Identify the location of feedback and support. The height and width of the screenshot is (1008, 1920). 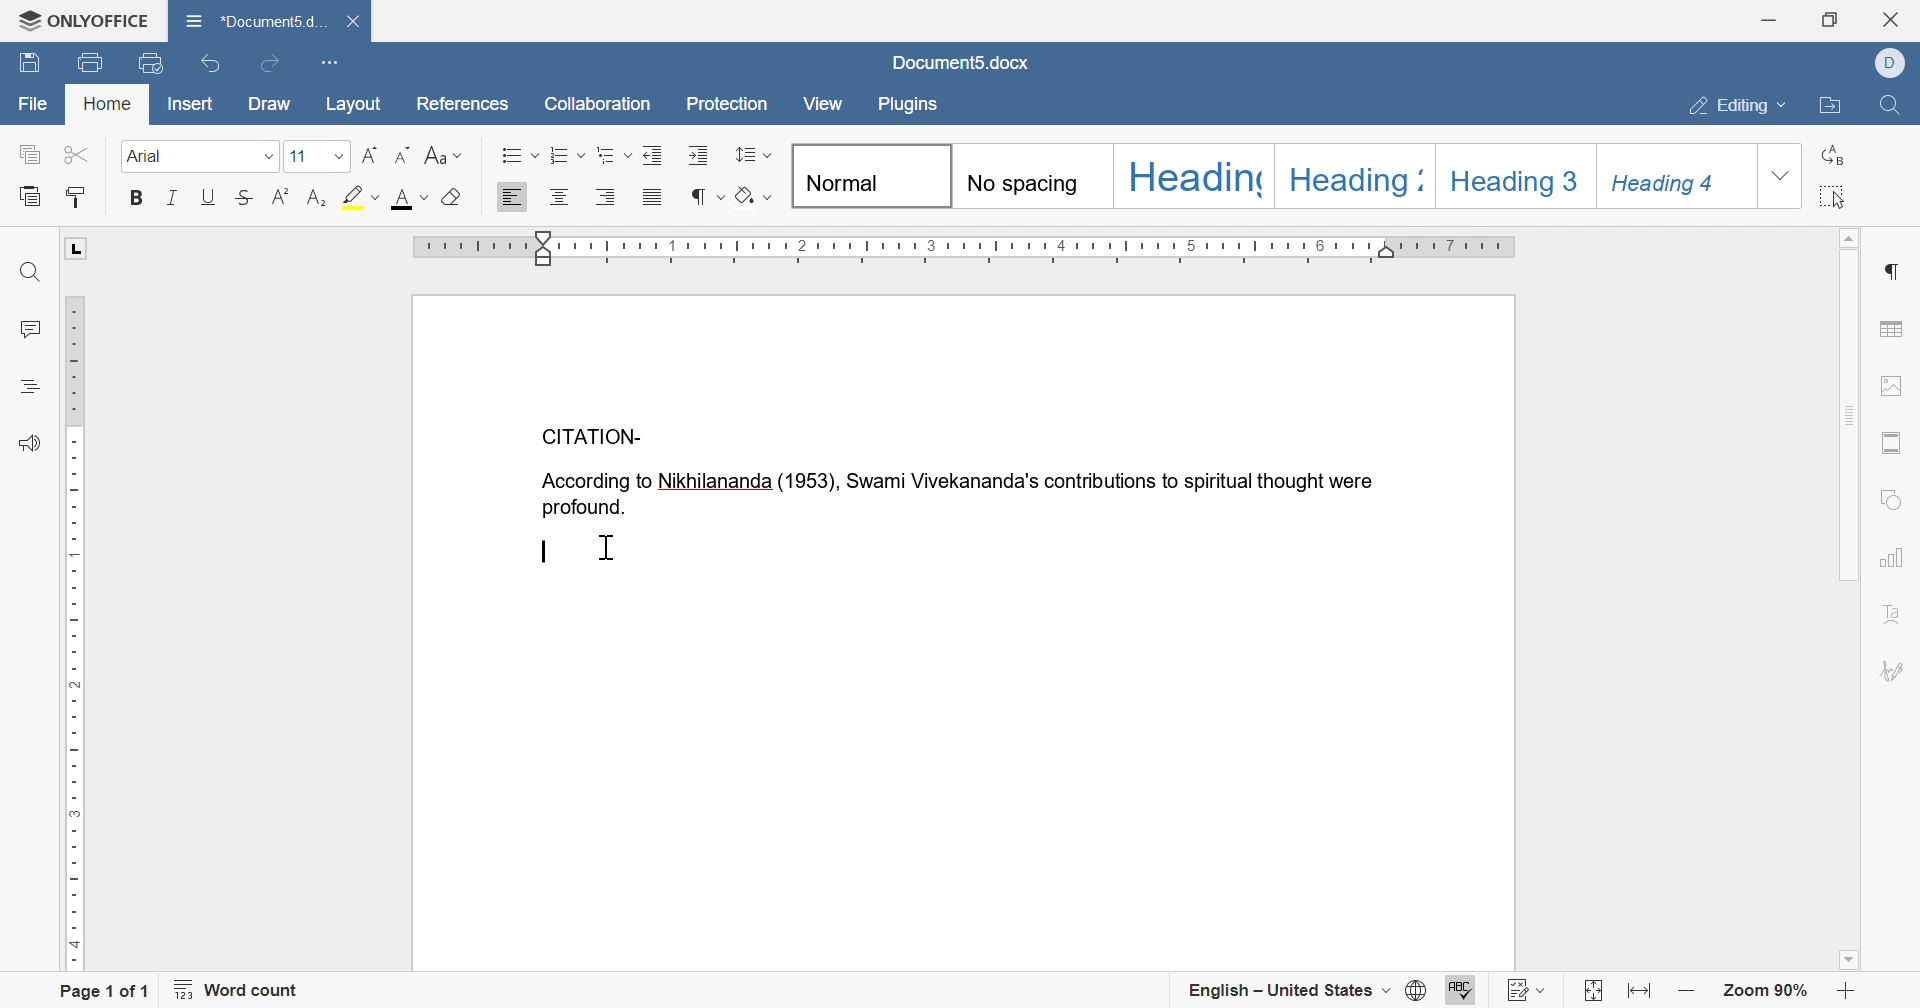
(26, 445).